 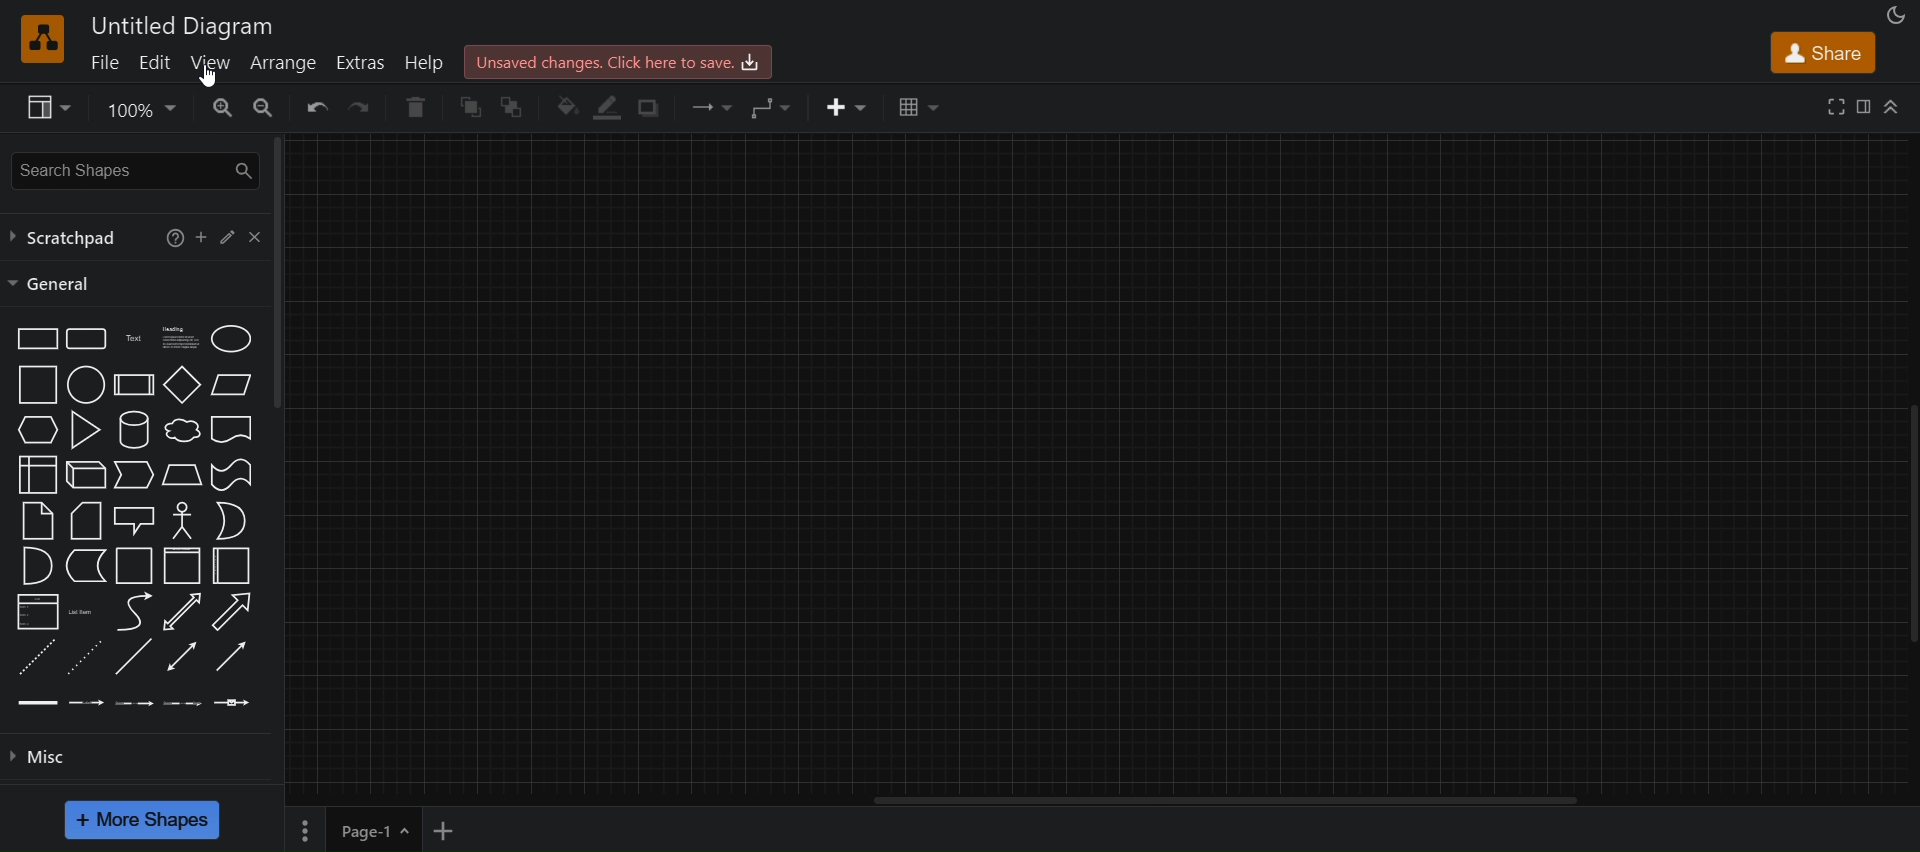 I want to click on add new, so click(x=451, y=826).